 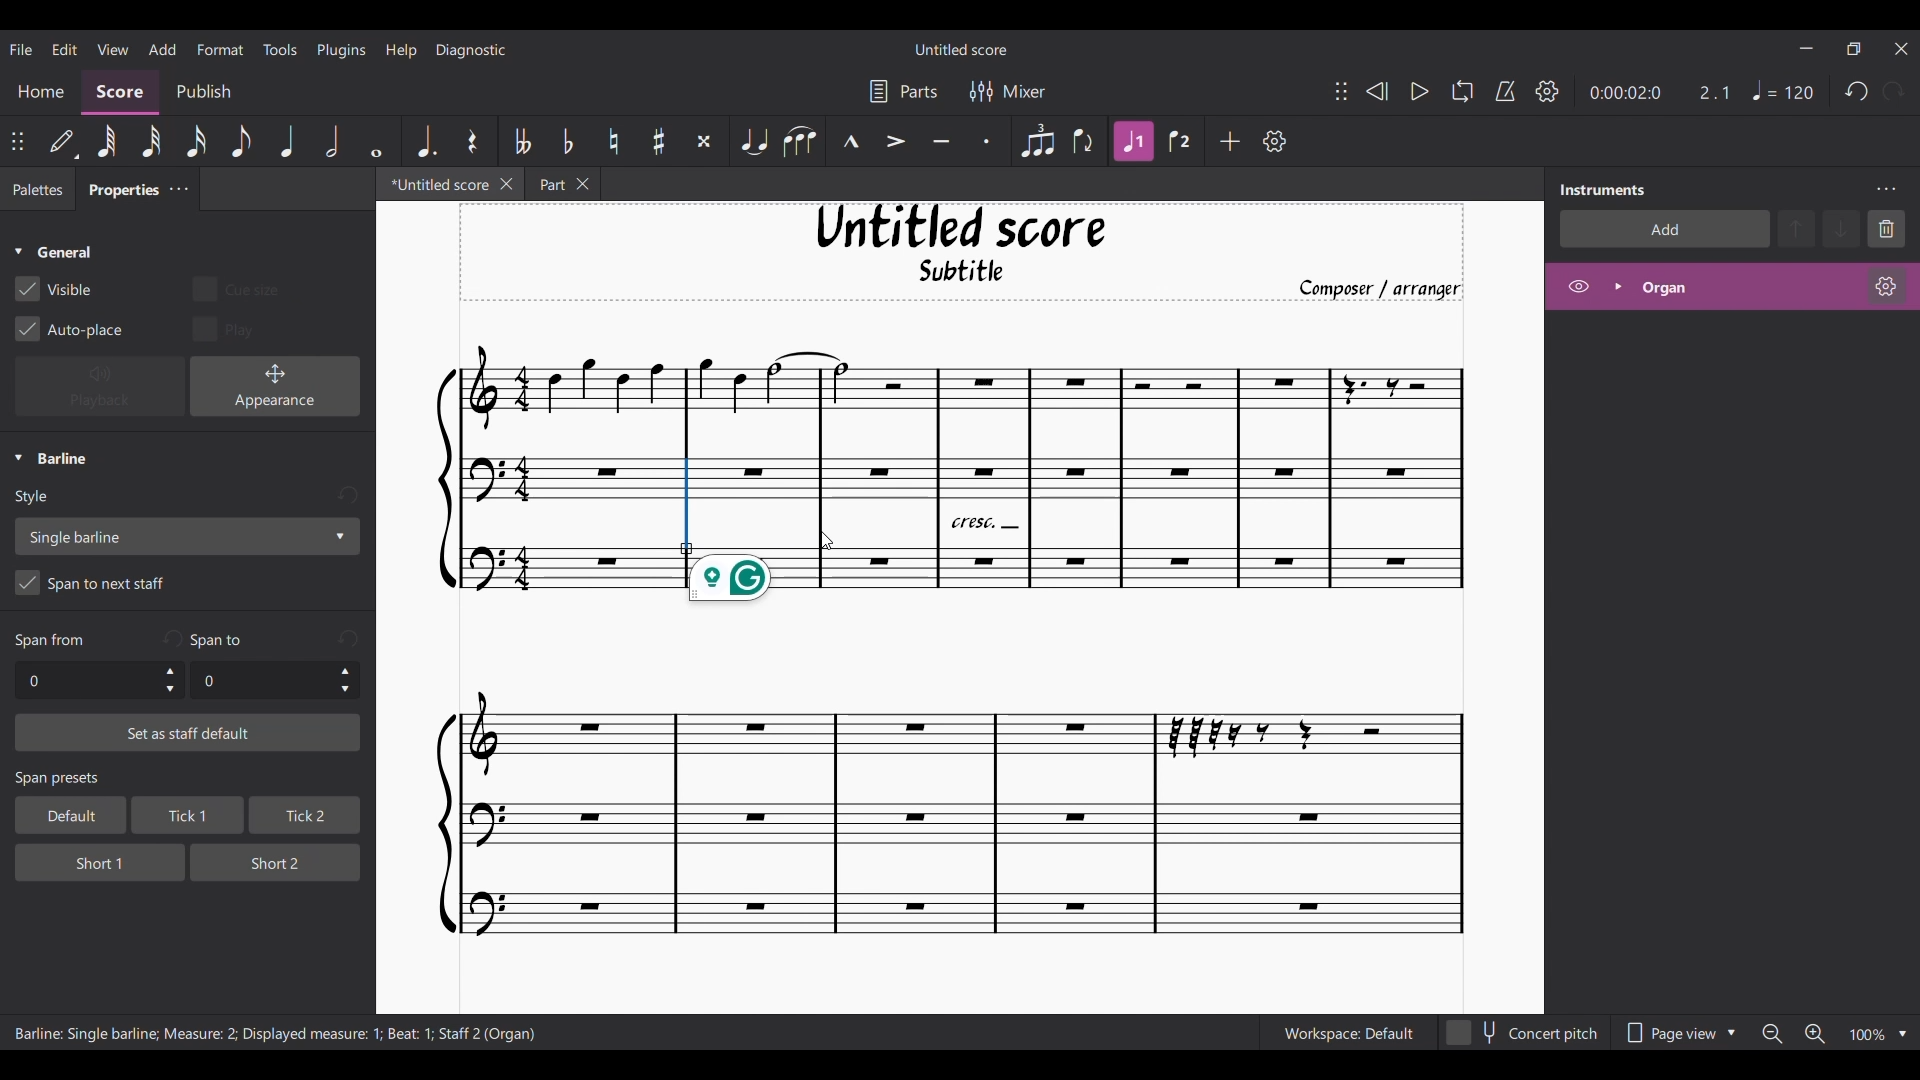 I want to click on Change position of toolbar attached, so click(x=18, y=141).